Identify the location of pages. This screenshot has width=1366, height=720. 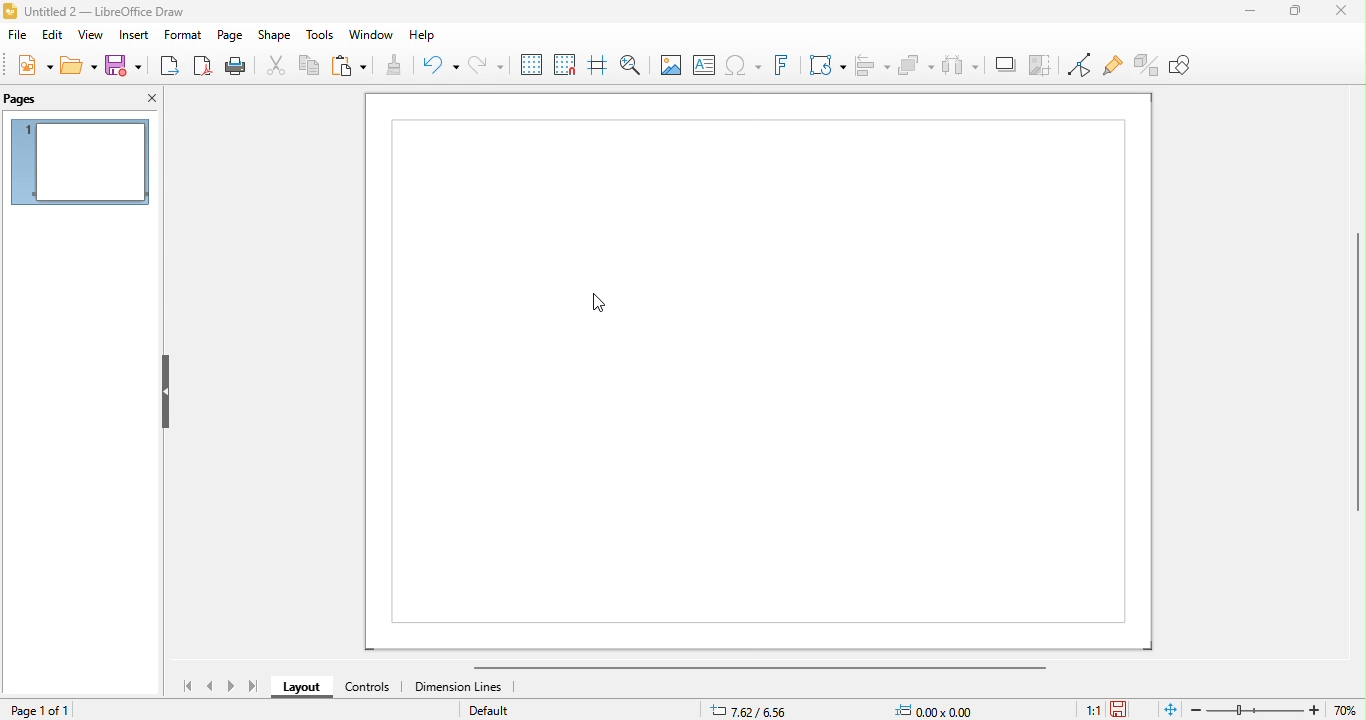
(43, 99).